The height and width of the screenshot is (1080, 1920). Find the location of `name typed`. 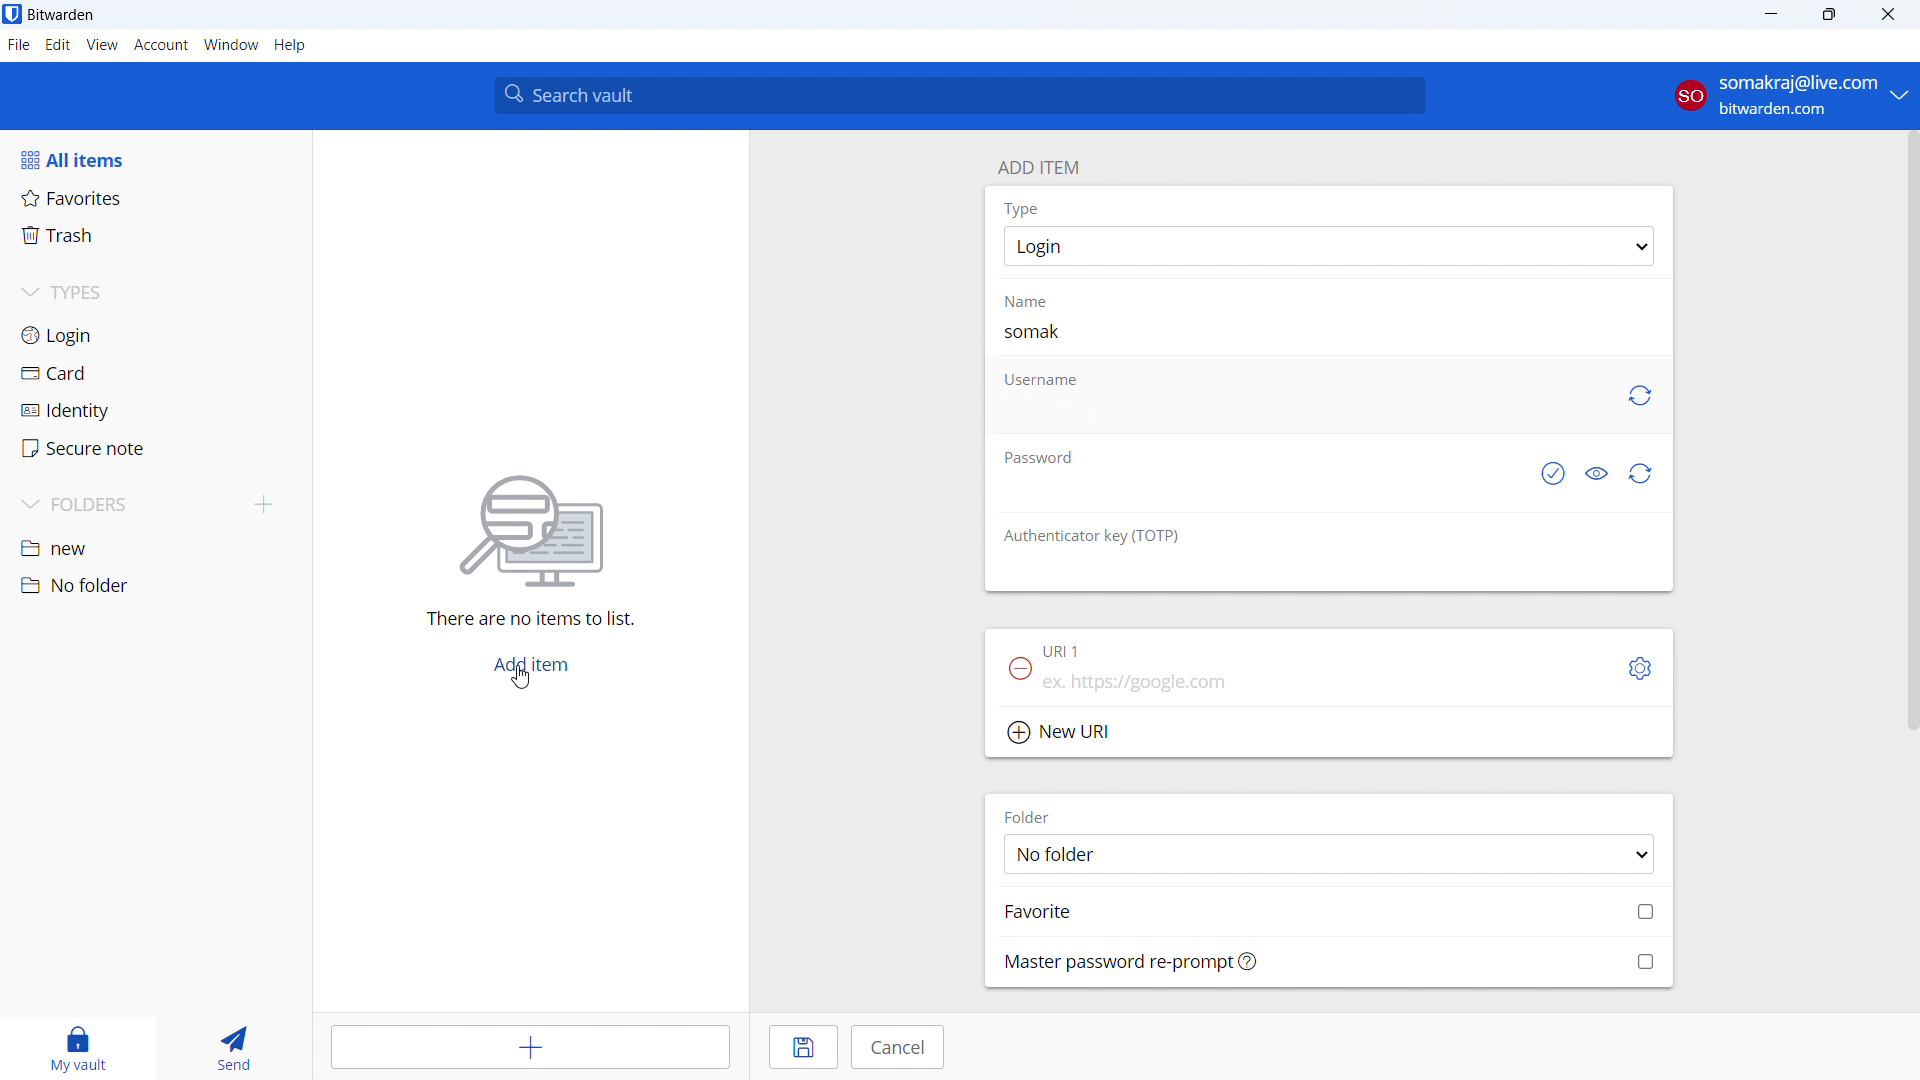

name typed is located at coordinates (1034, 331).